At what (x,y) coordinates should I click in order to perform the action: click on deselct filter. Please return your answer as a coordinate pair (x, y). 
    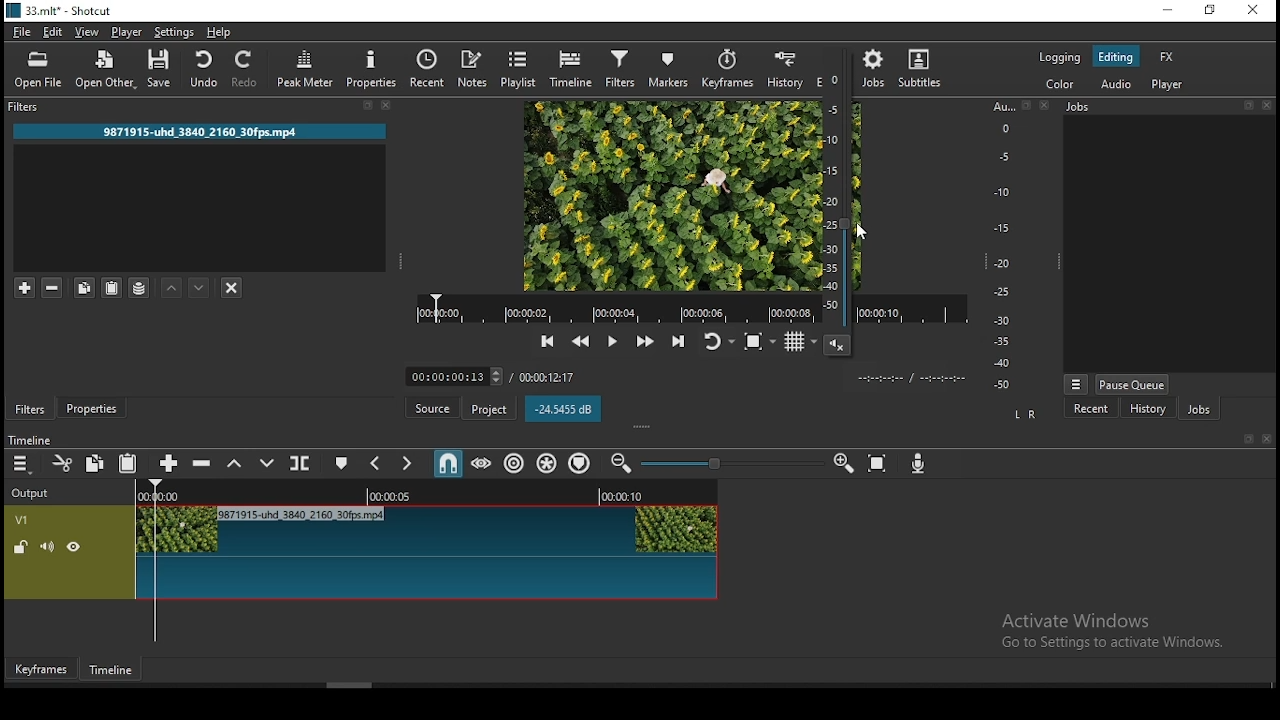
    Looking at the image, I should click on (231, 289).